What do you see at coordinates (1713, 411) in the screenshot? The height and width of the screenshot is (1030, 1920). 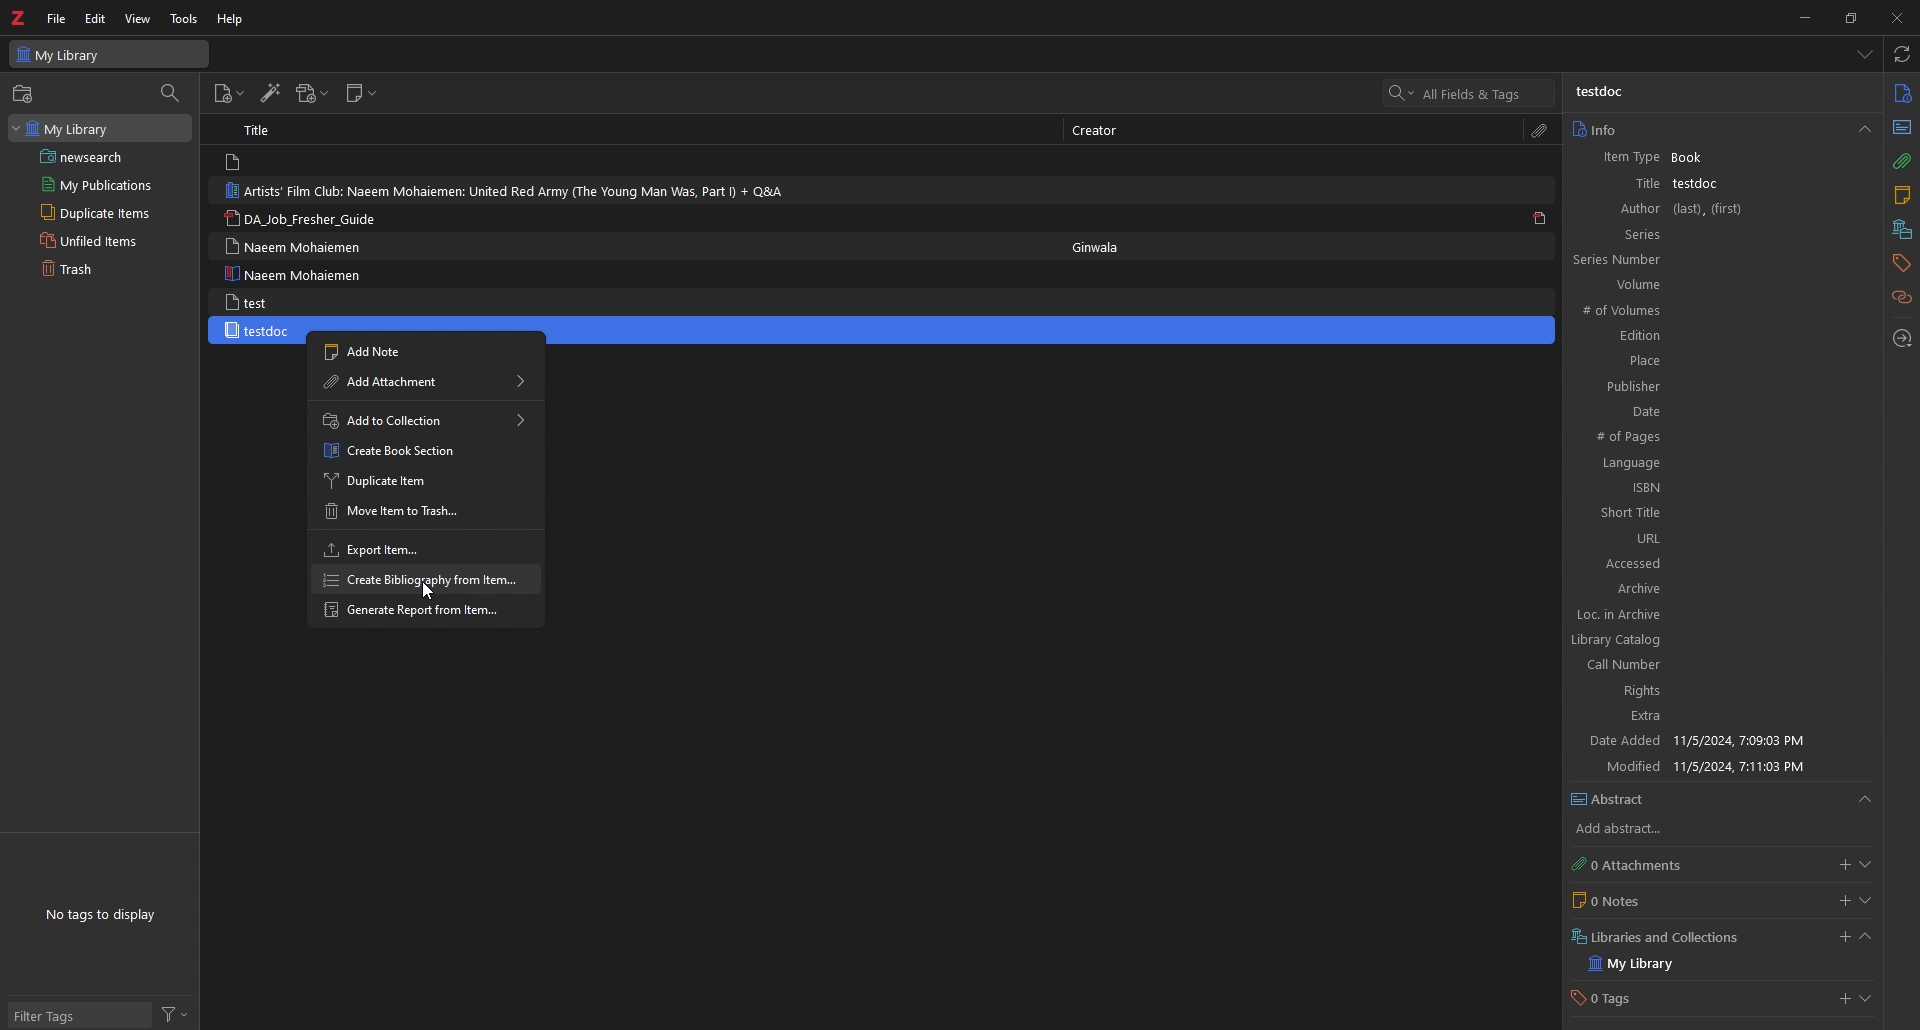 I see `Date` at bounding box center [1713, 411].